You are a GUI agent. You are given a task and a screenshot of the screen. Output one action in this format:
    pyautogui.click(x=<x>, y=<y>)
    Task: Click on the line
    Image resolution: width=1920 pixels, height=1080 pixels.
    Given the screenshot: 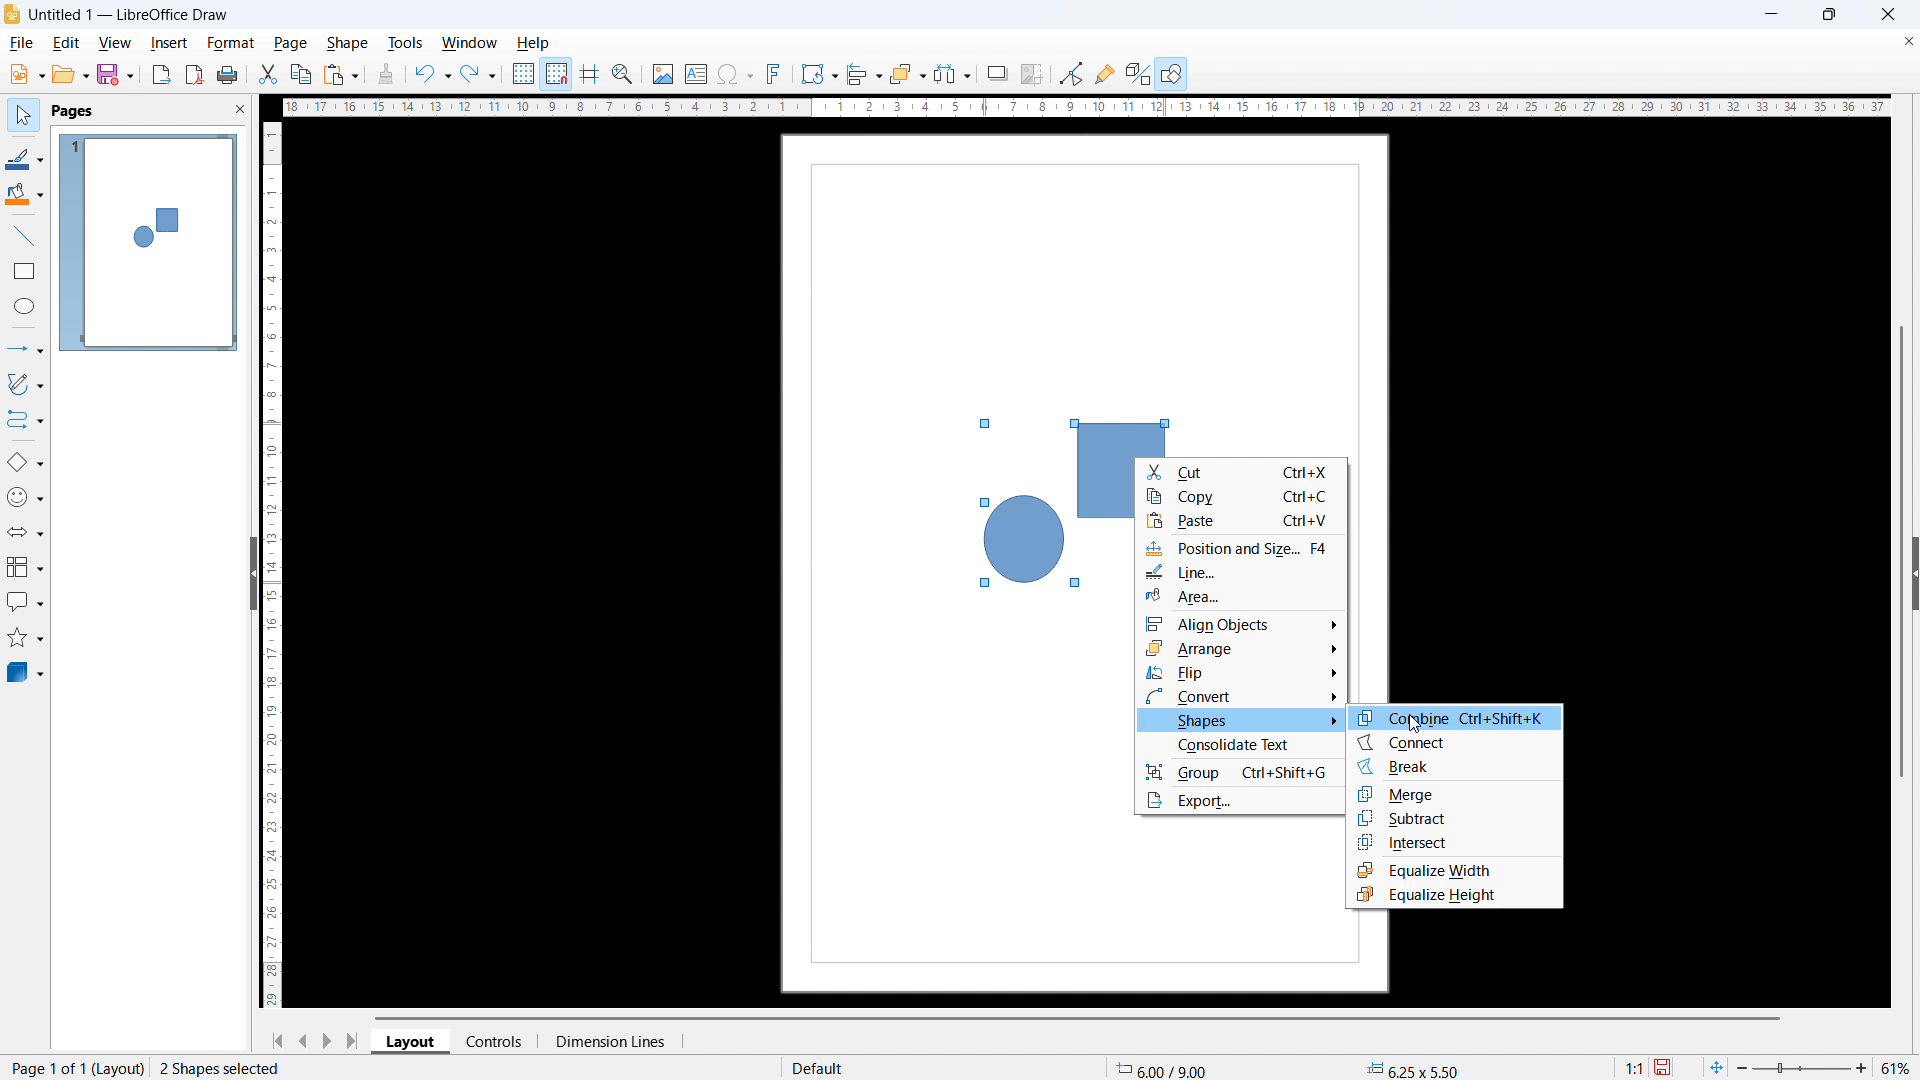 What is the action you would take?
    pyautogui.click(x=1242, y=570)
    